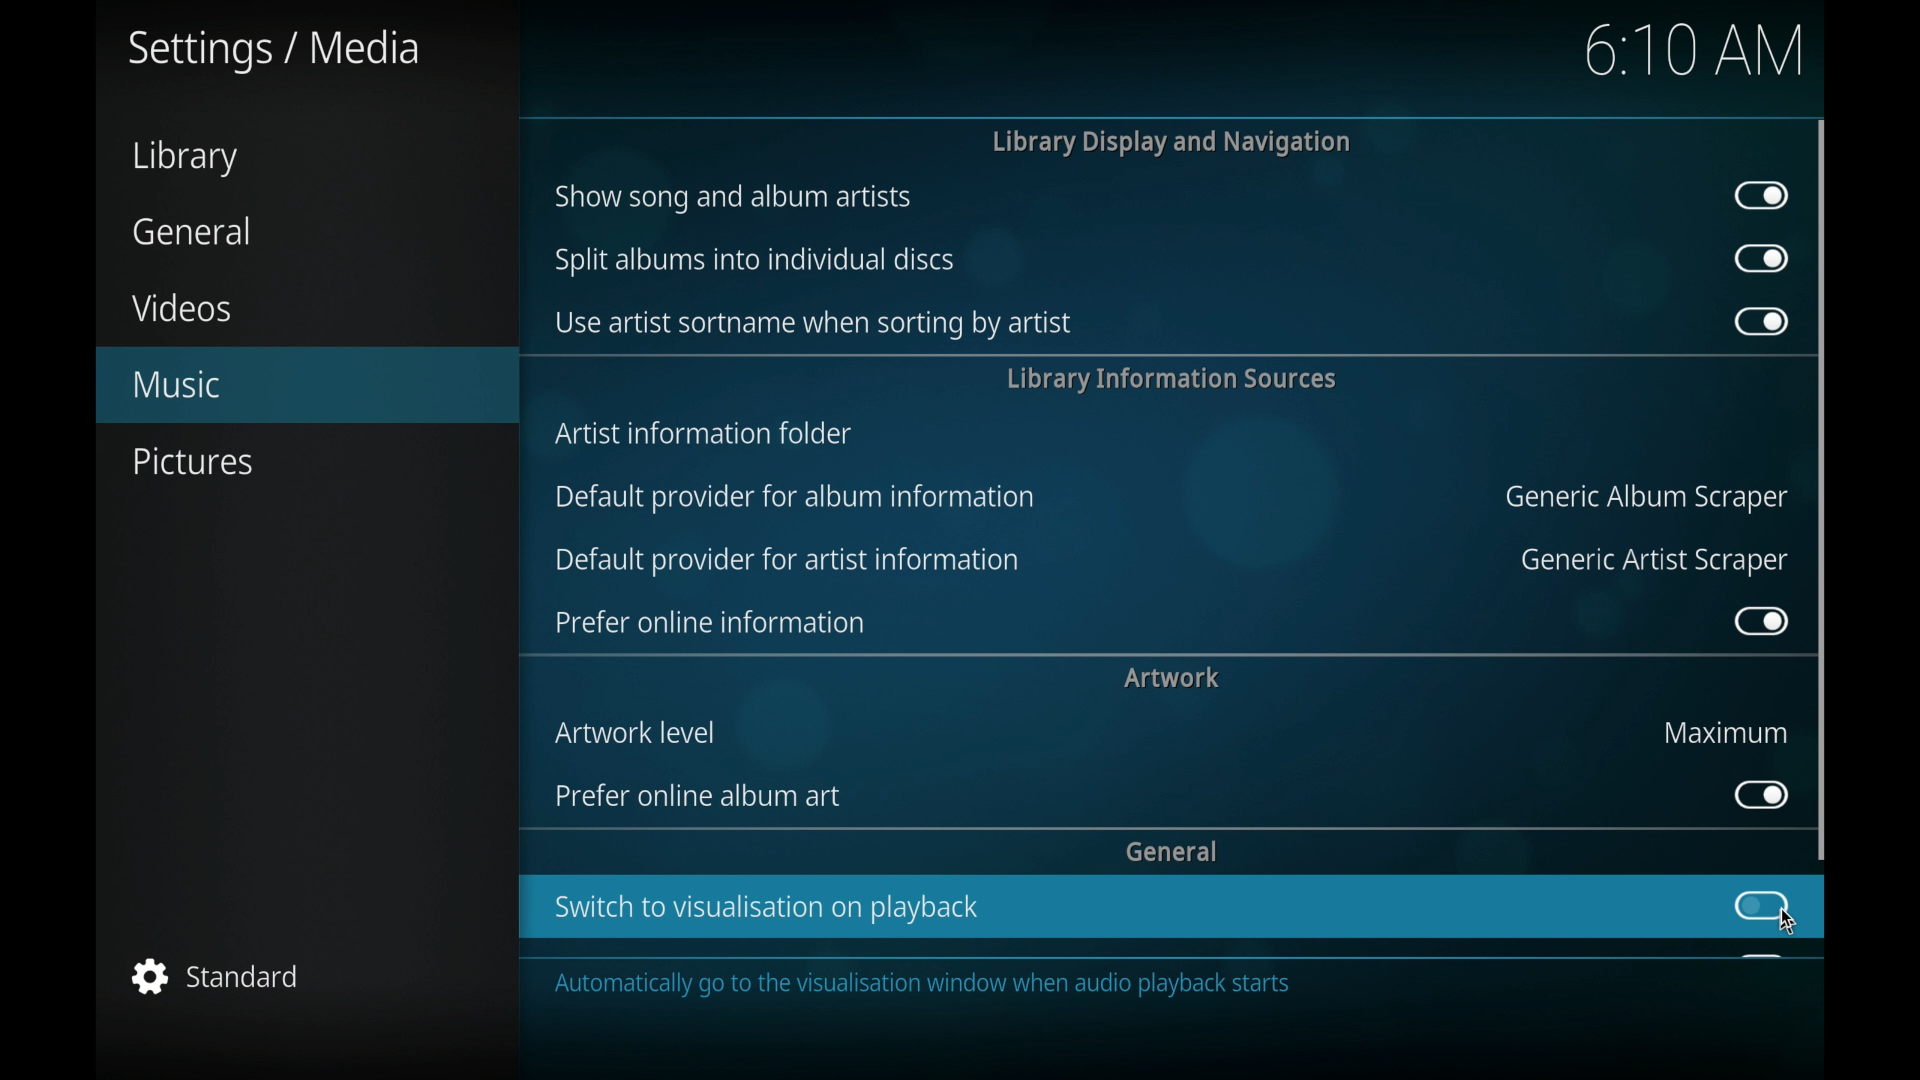 The height and width of the screenshot is (1080, 1920). Describe the element at coordinates (218, 976) in the screenshot. I see `standard` at that location.